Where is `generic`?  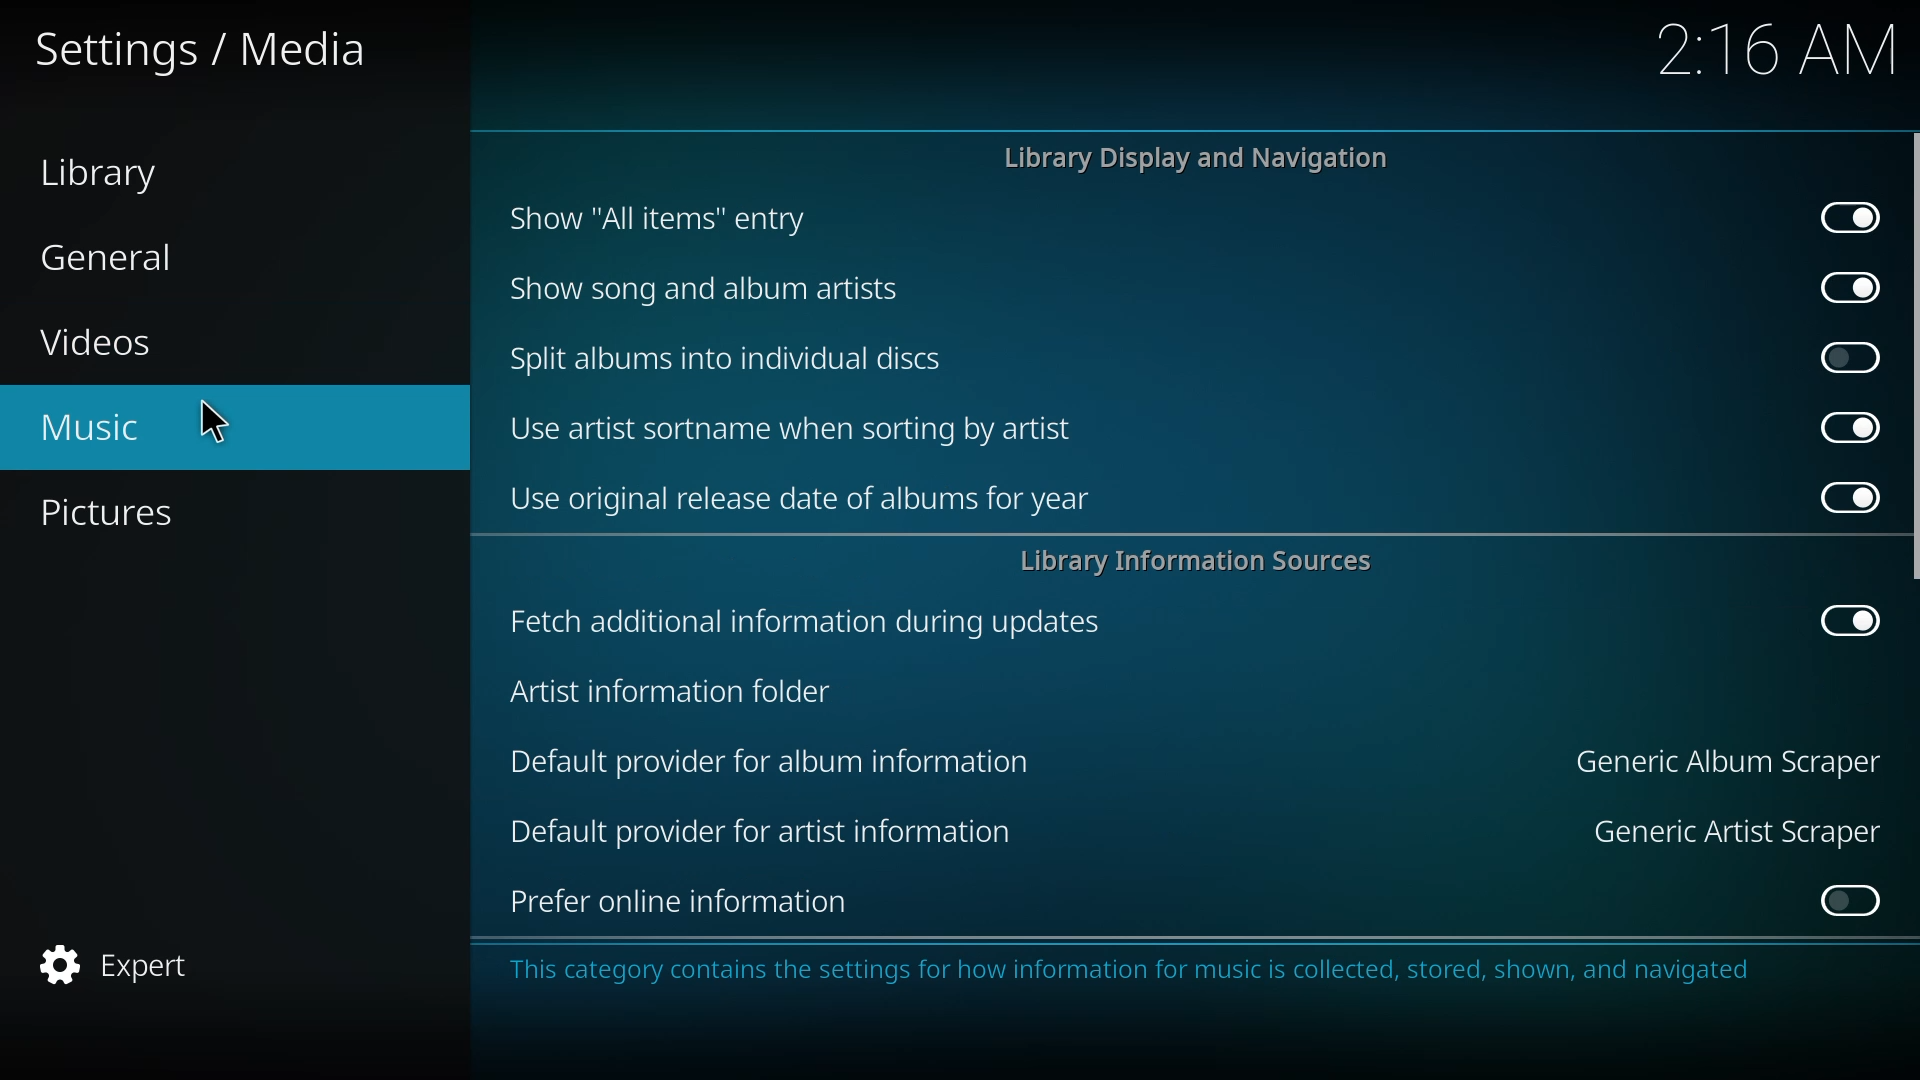
generic is located at coordinates (1723, 830).